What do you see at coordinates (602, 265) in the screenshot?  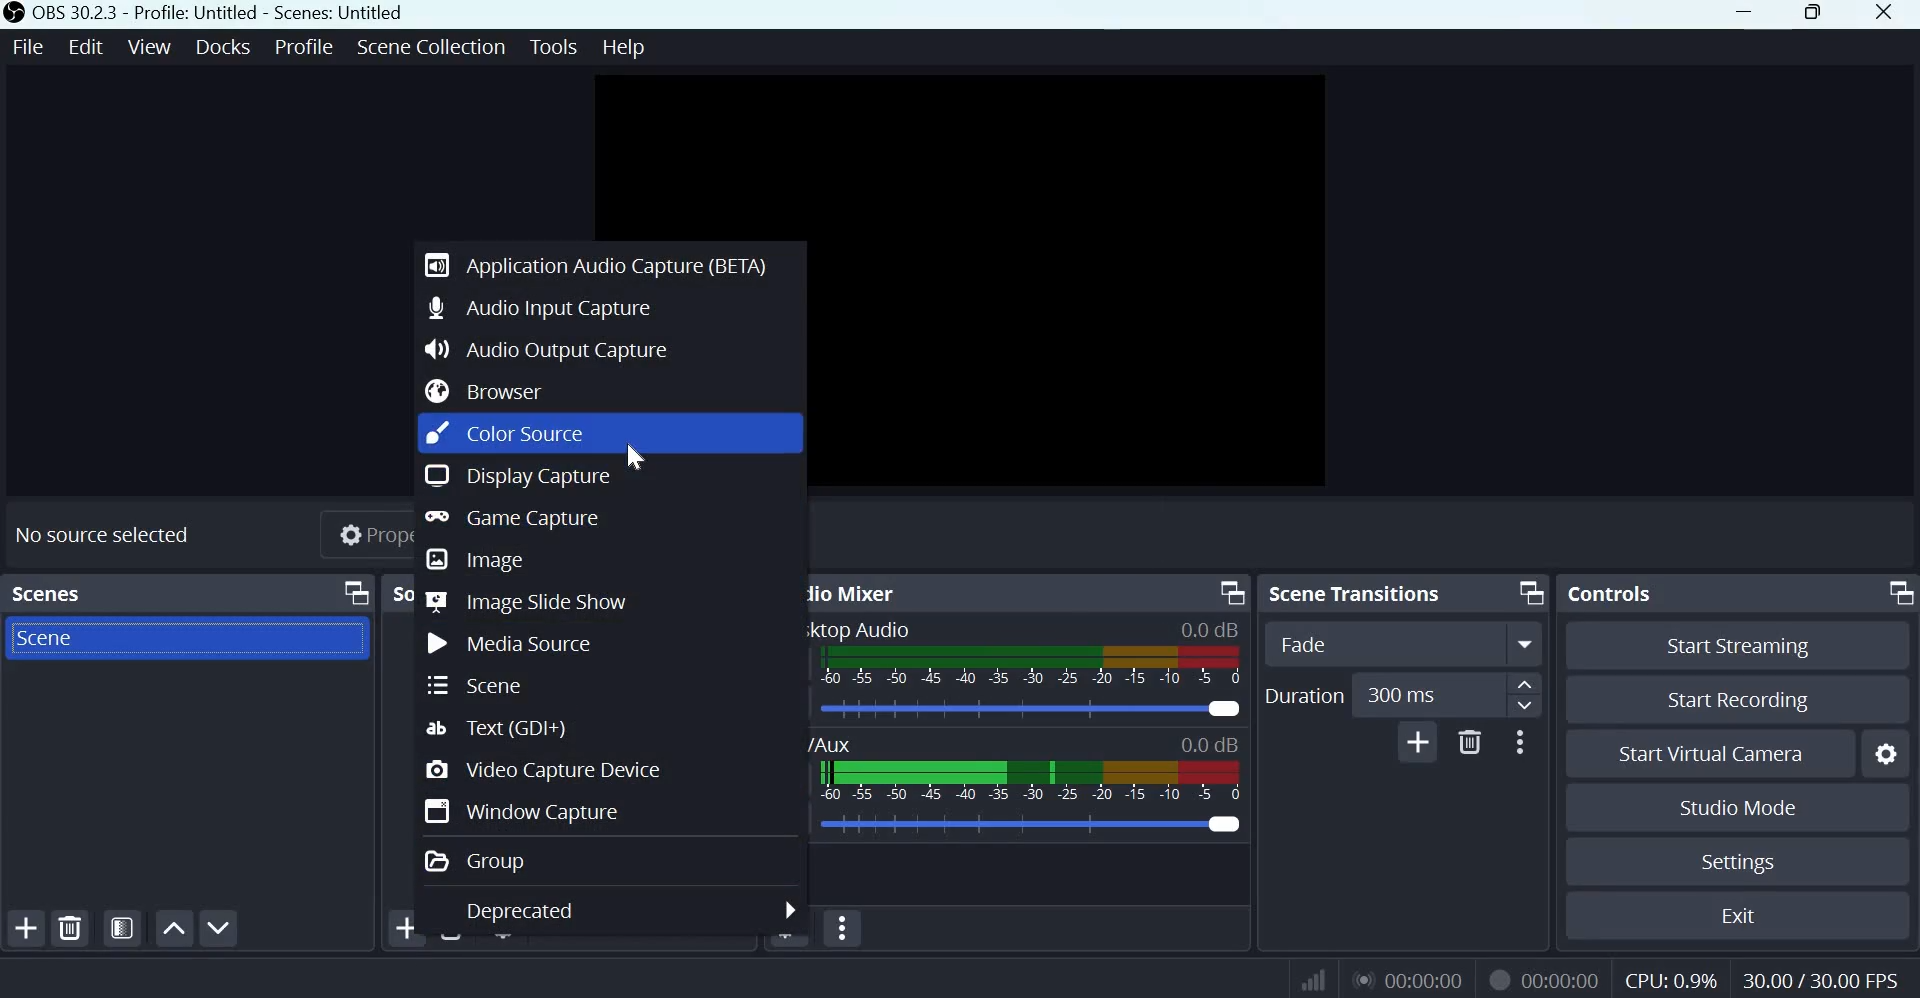 I see `Application Audio Capture` at bounding box center [602, 265].